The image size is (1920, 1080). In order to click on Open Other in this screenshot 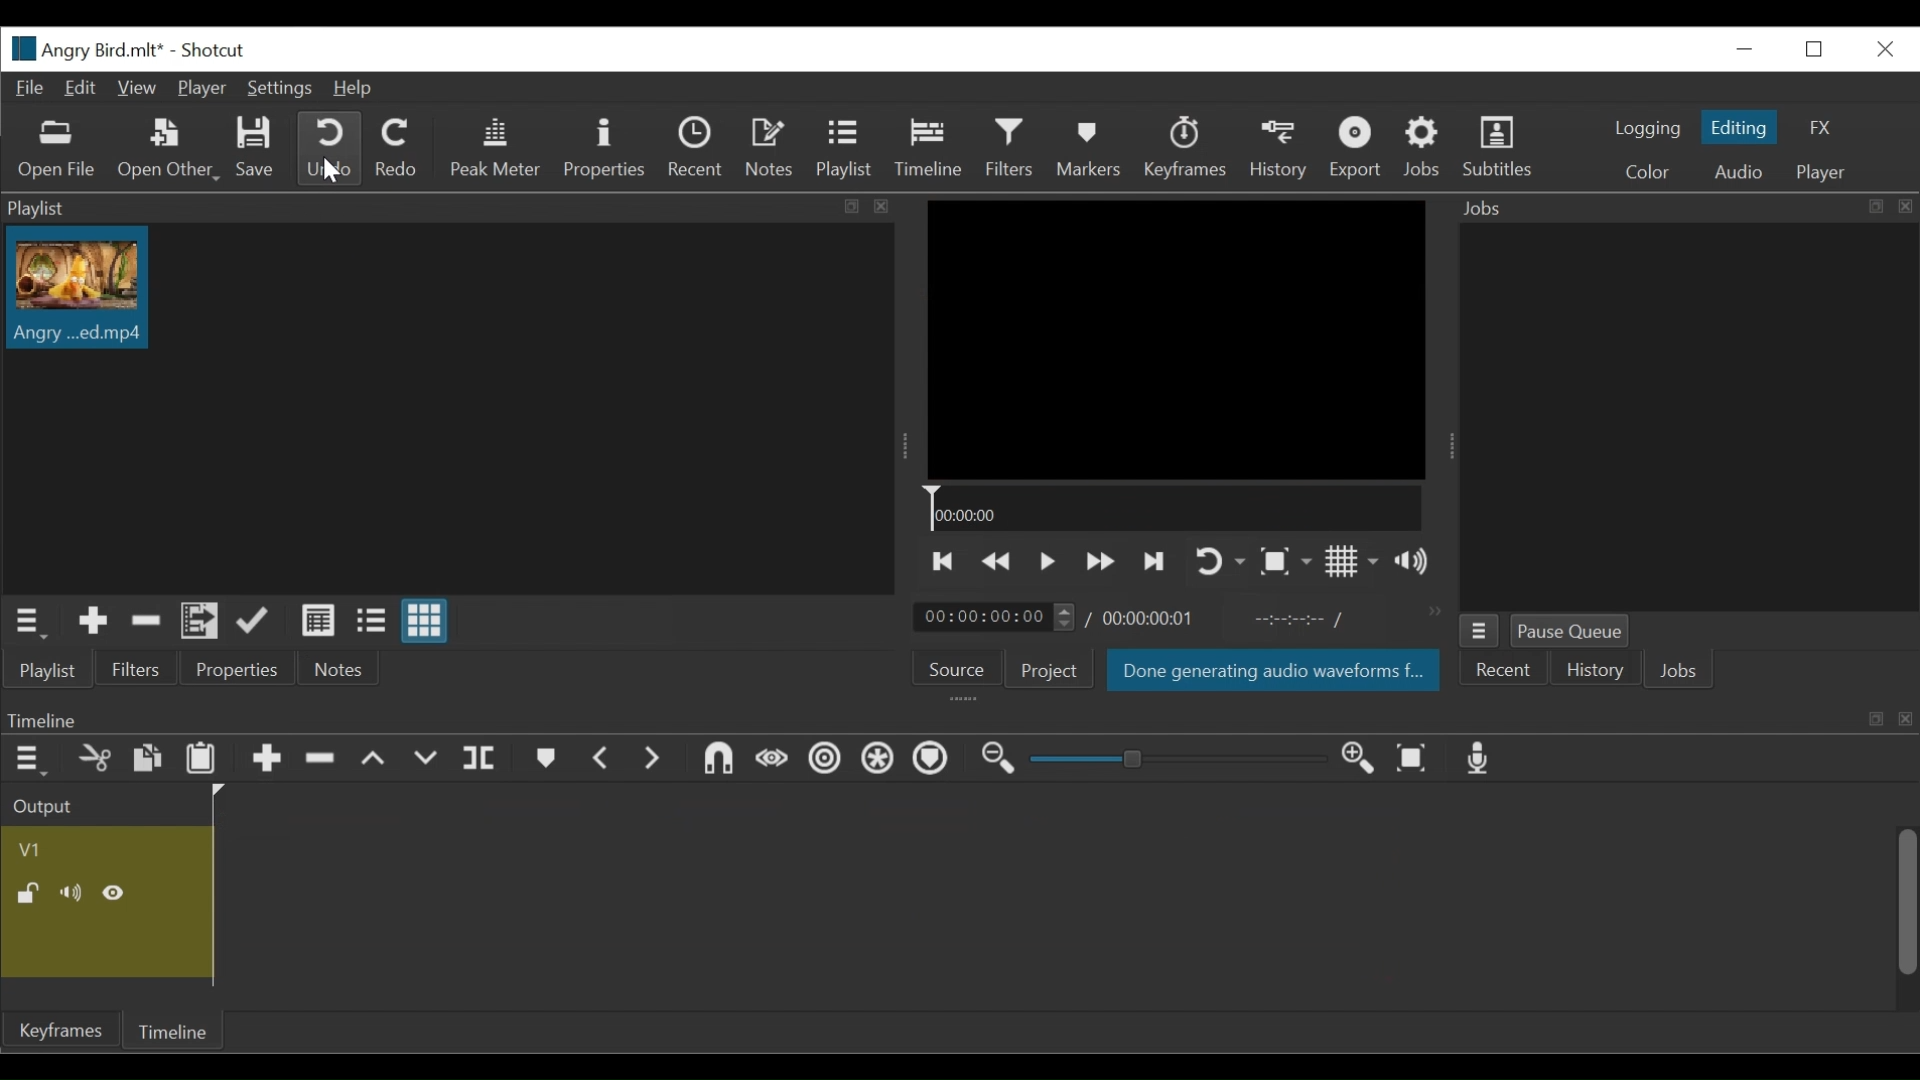, I will do `click(169, 151)`.